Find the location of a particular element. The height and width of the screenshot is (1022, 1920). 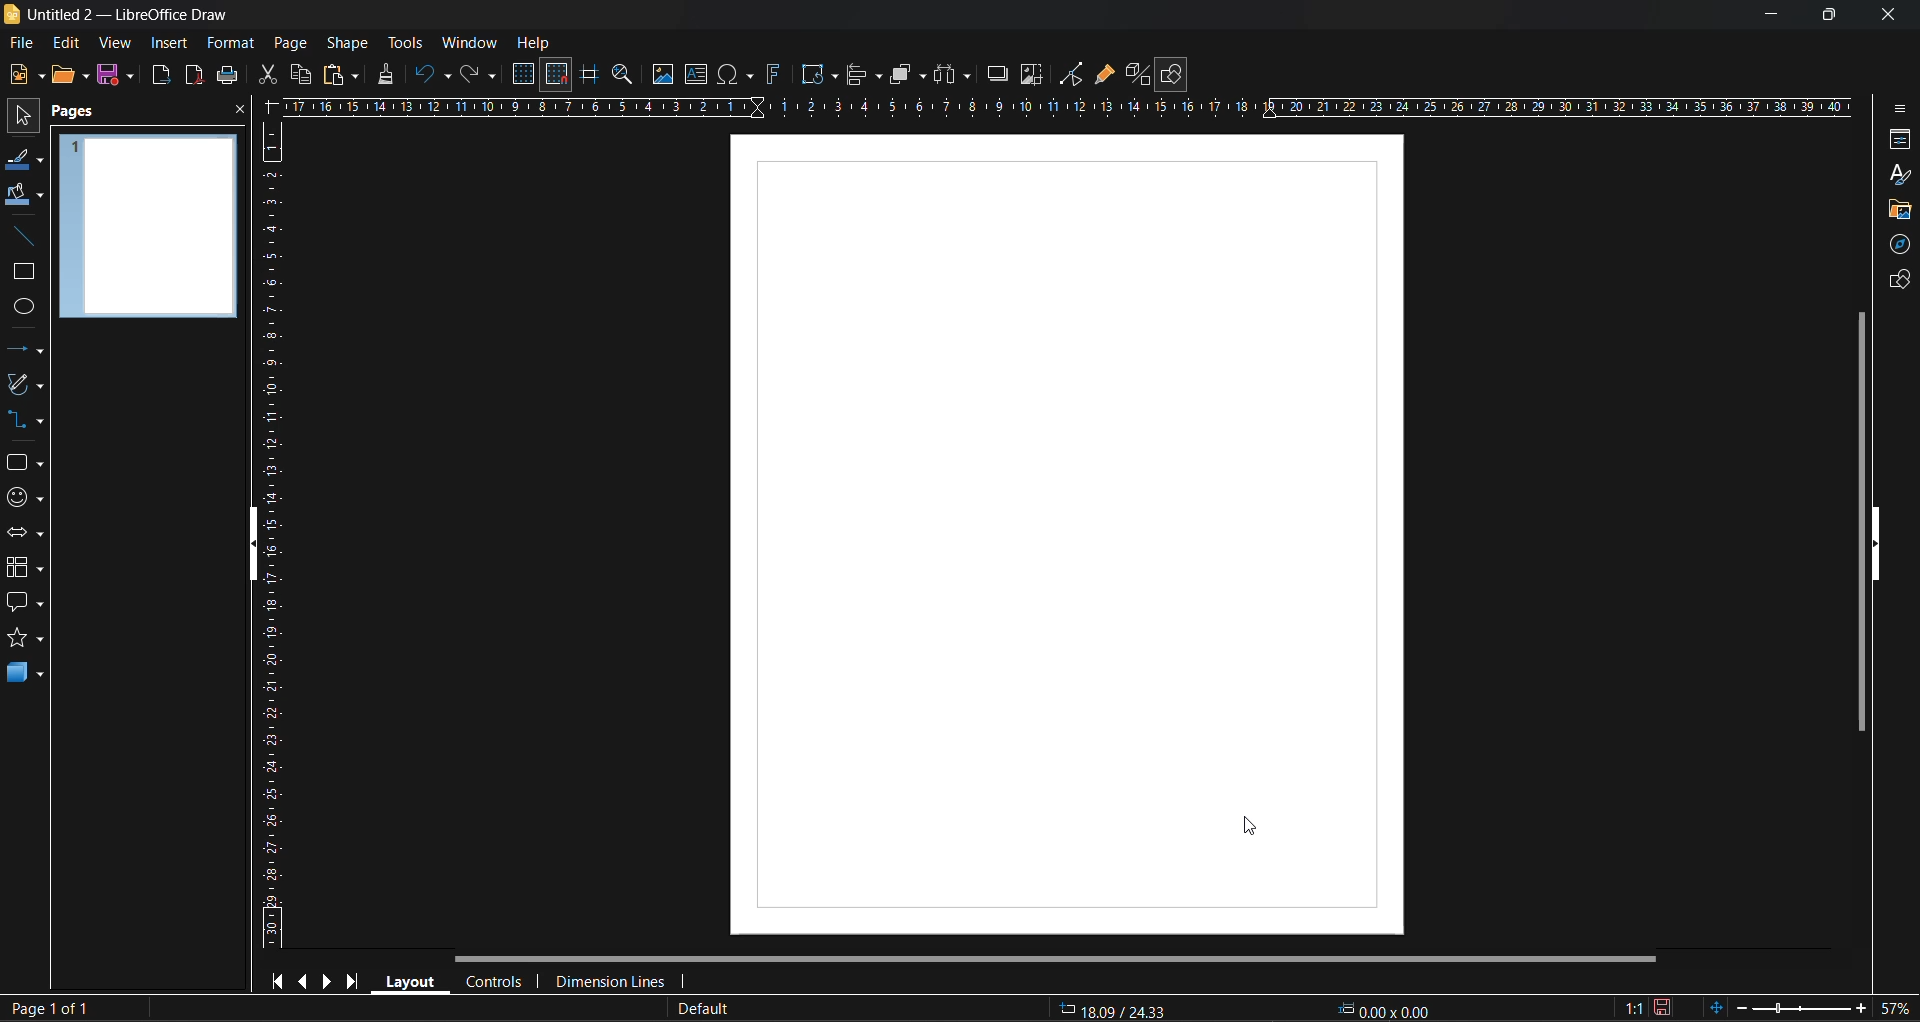

lines and arrows is located at coordinates (25, 351).